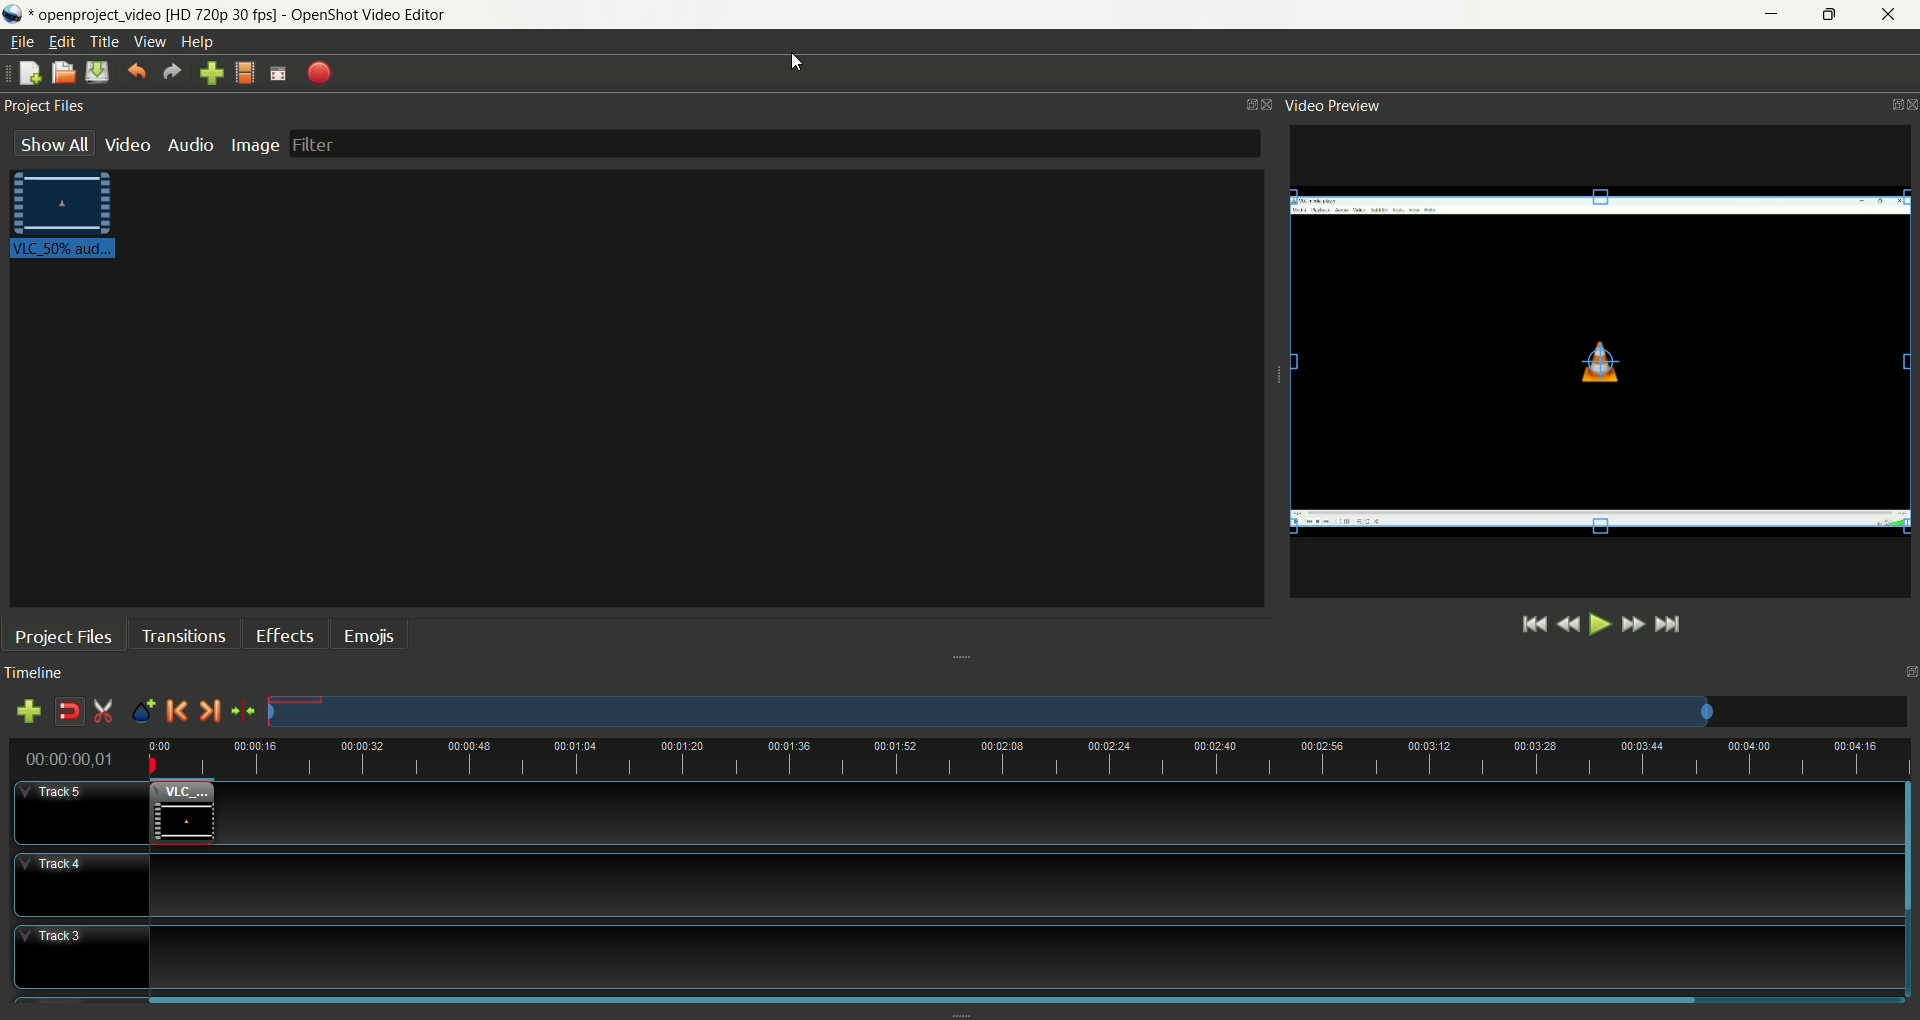  Describe the element at coordinates (105, 711) in the screenshot. I see `enable razor` at that location.